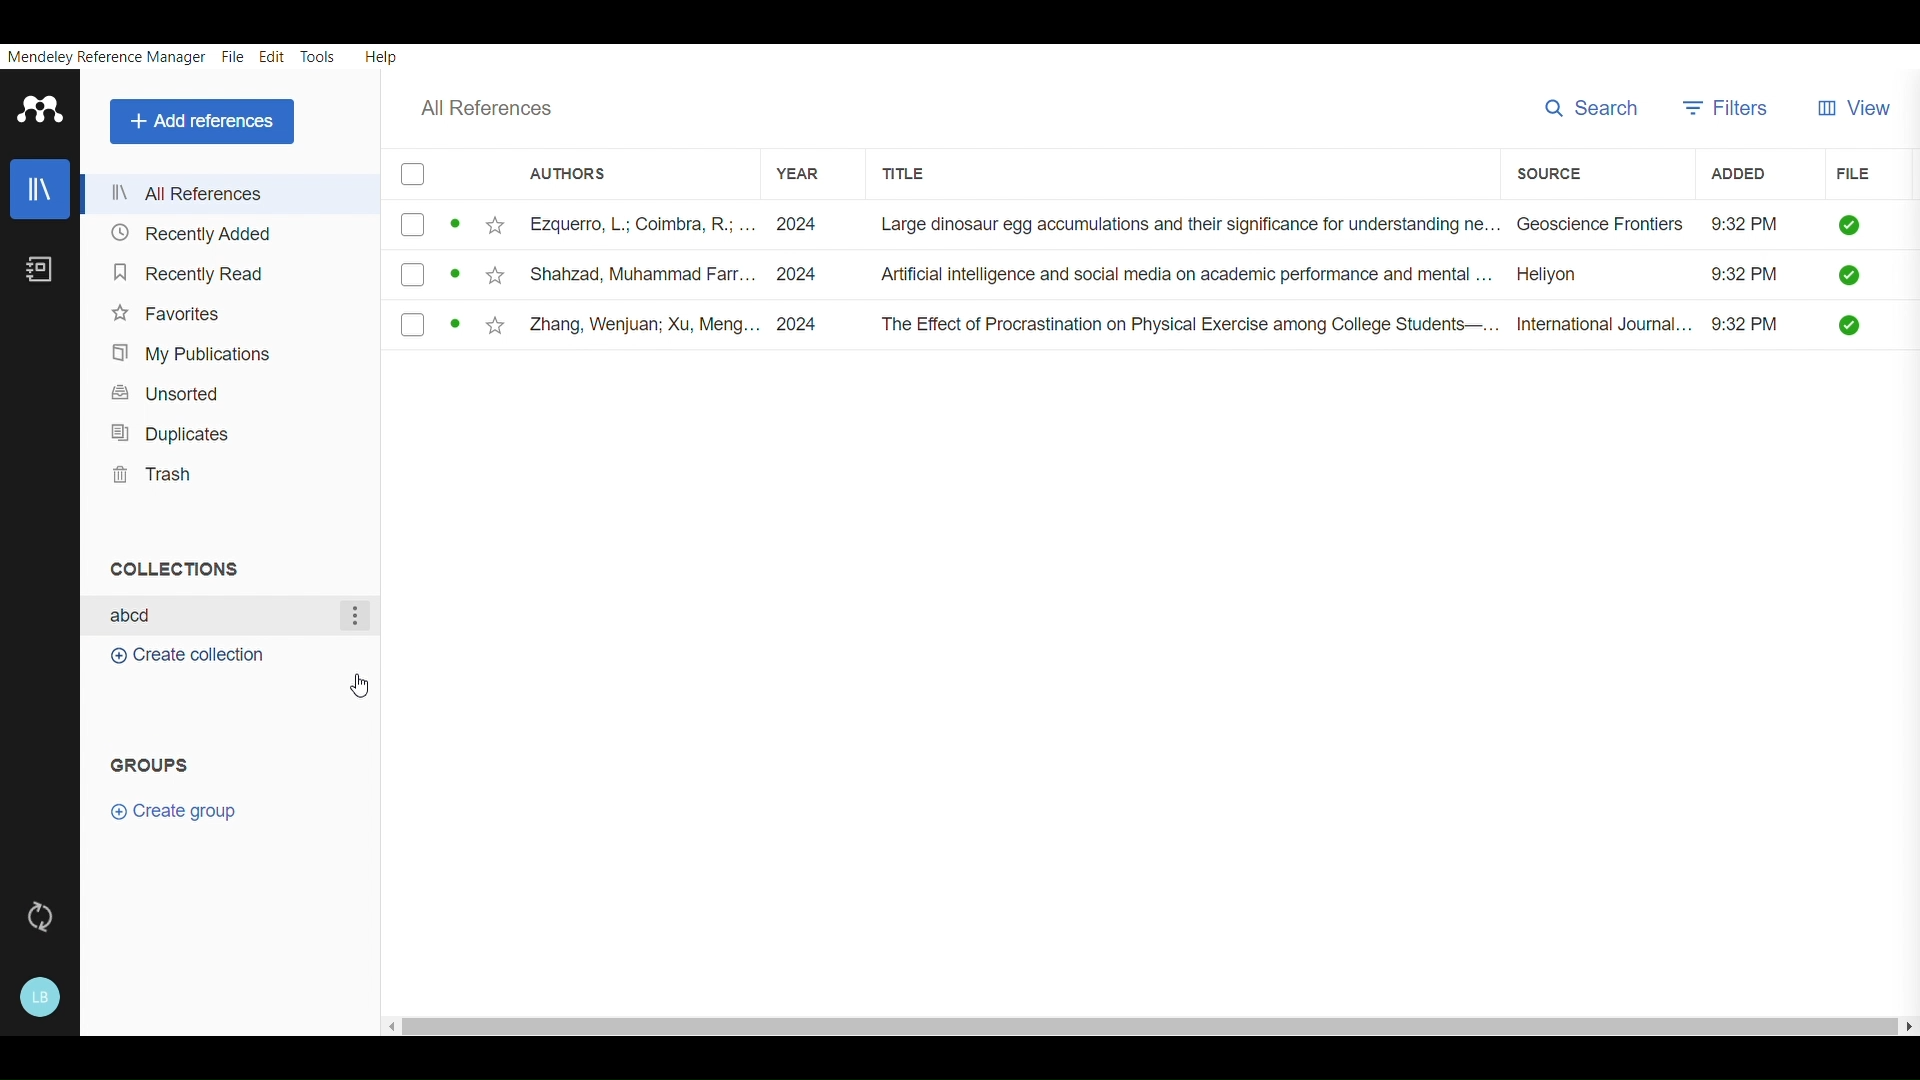  I want to click on checkbox, so click(425, 227).